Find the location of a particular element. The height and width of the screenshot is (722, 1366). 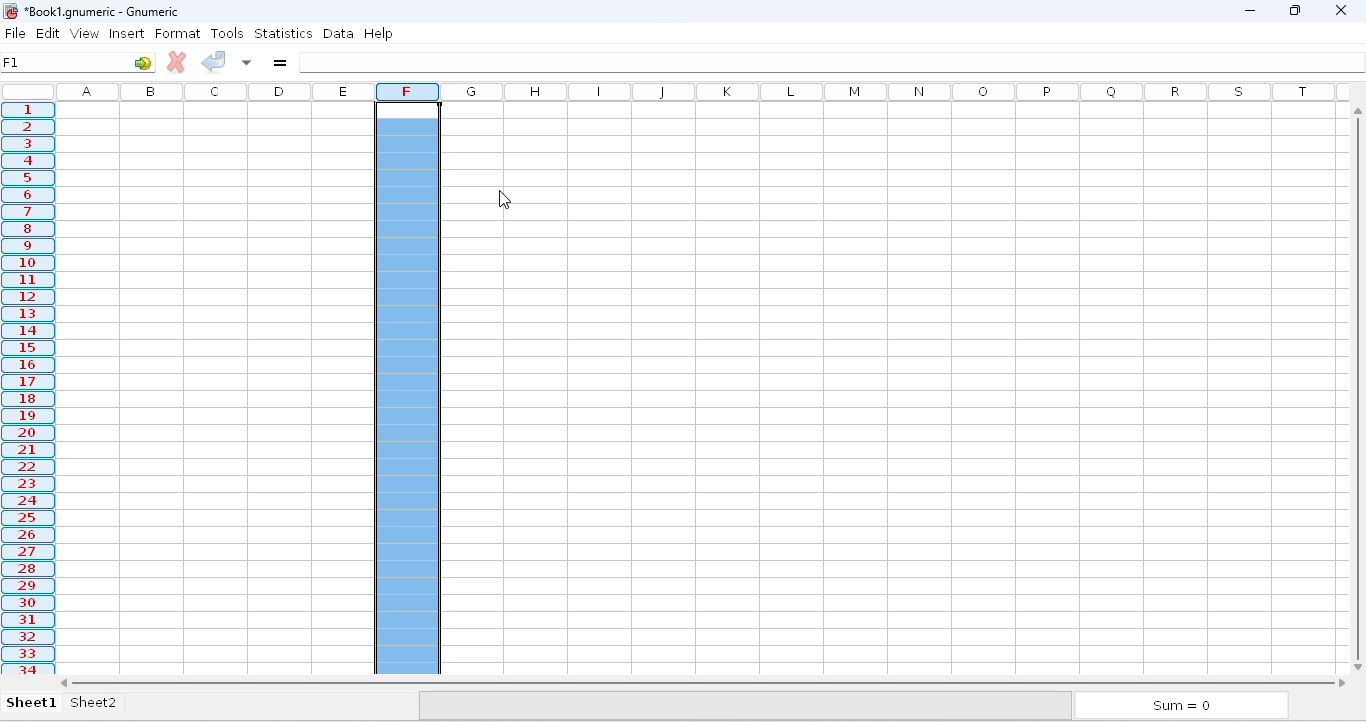

tools is located at coordinates (227, 34).